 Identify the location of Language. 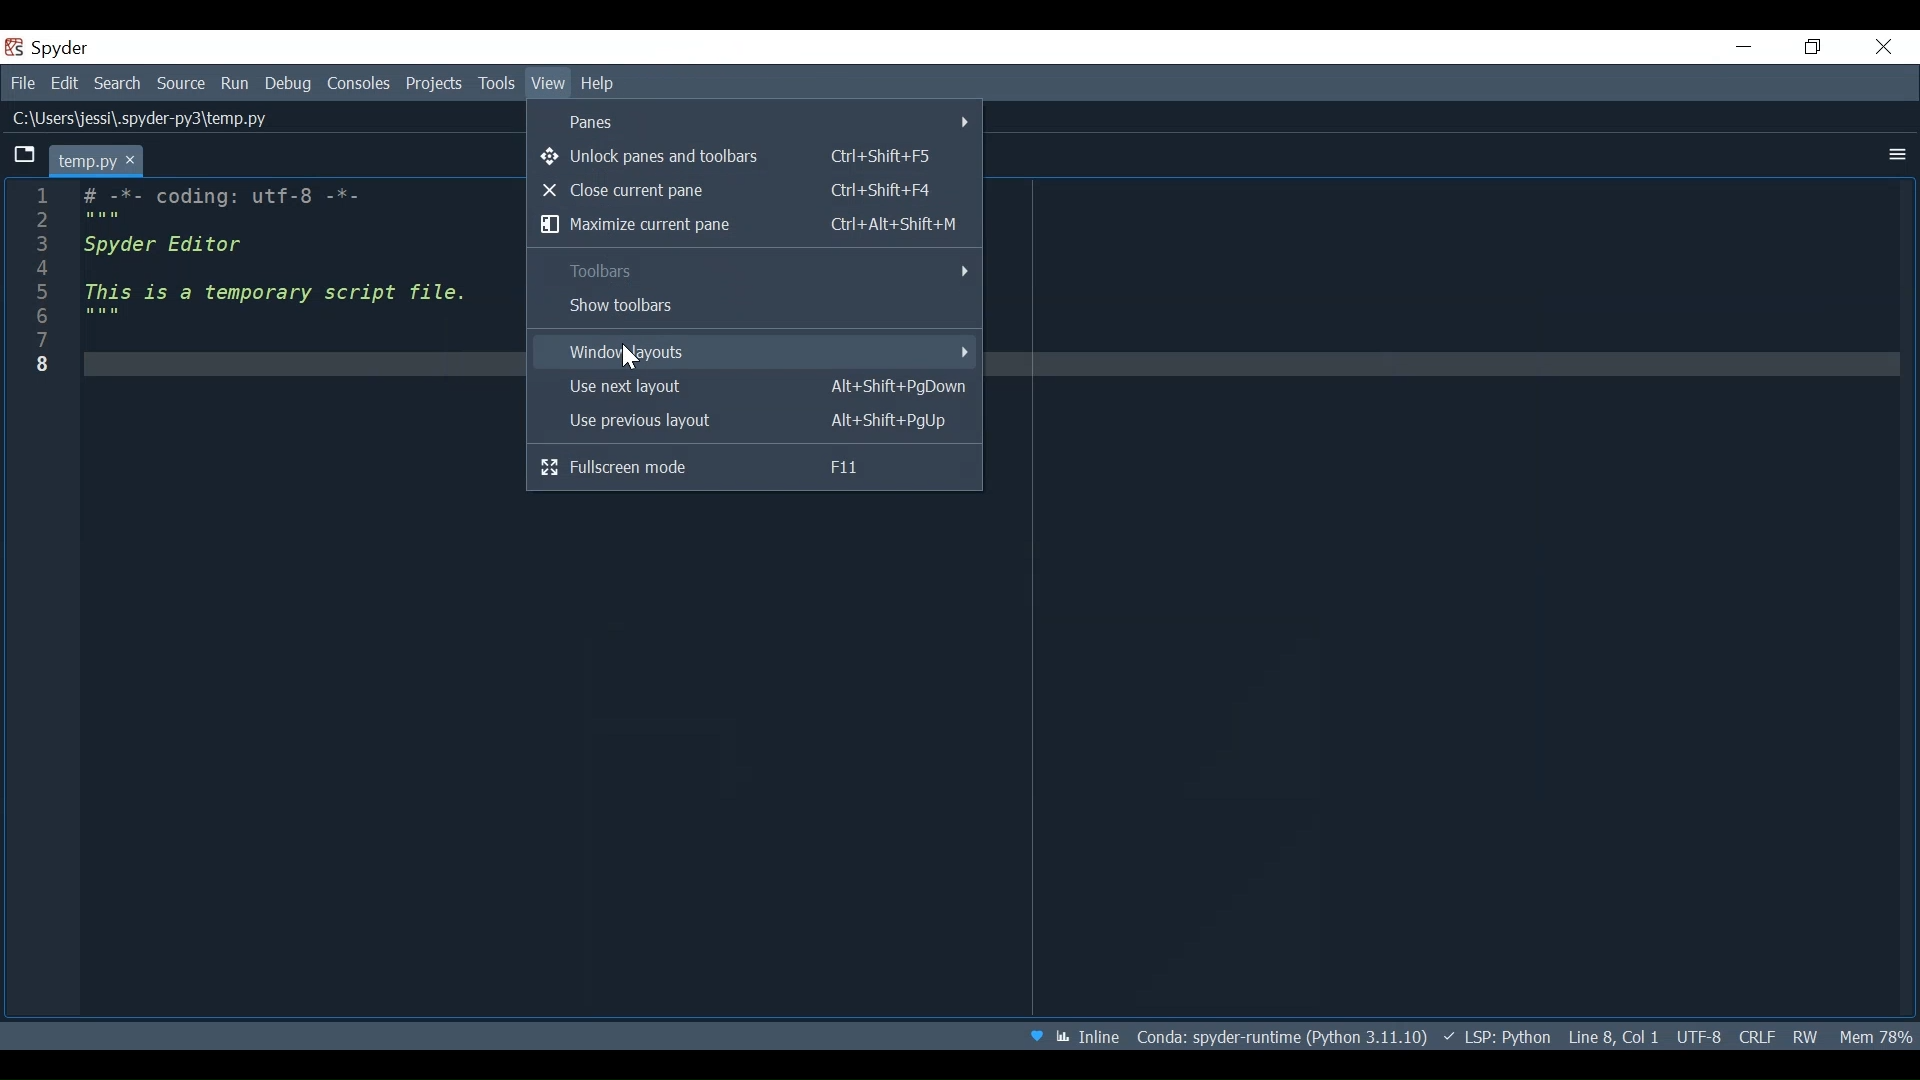
(1496, 1037).